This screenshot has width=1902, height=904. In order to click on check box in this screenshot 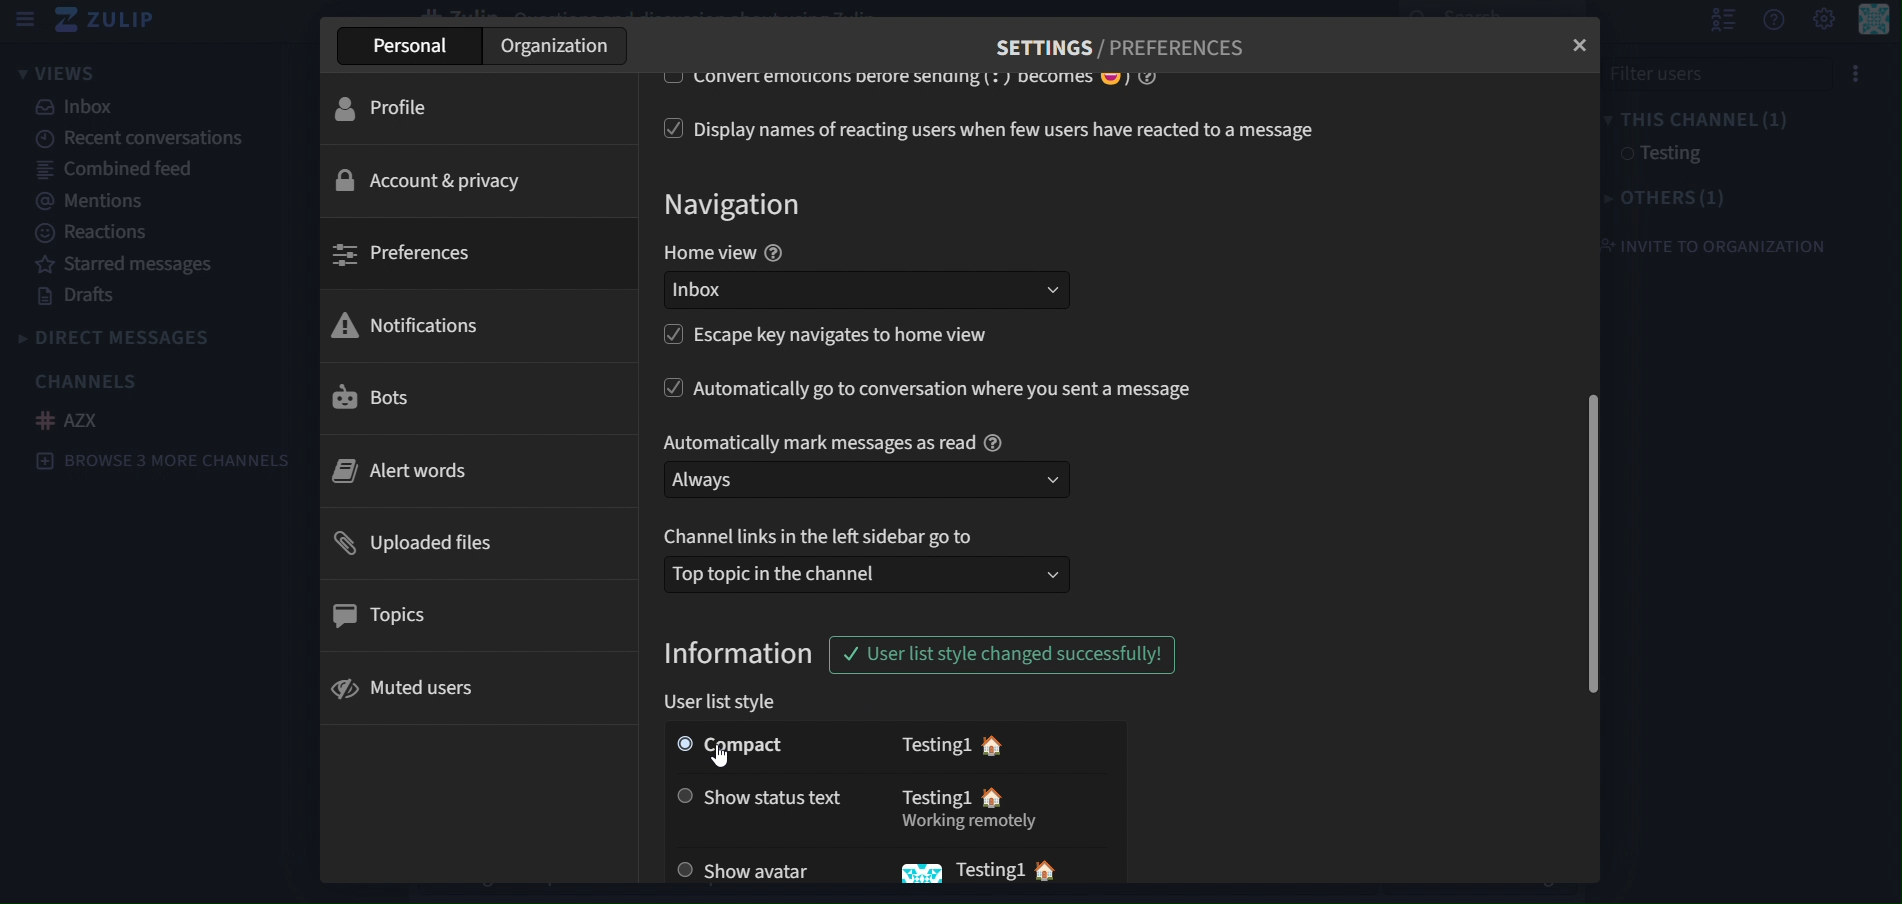, I will do `click(667, 128)`.